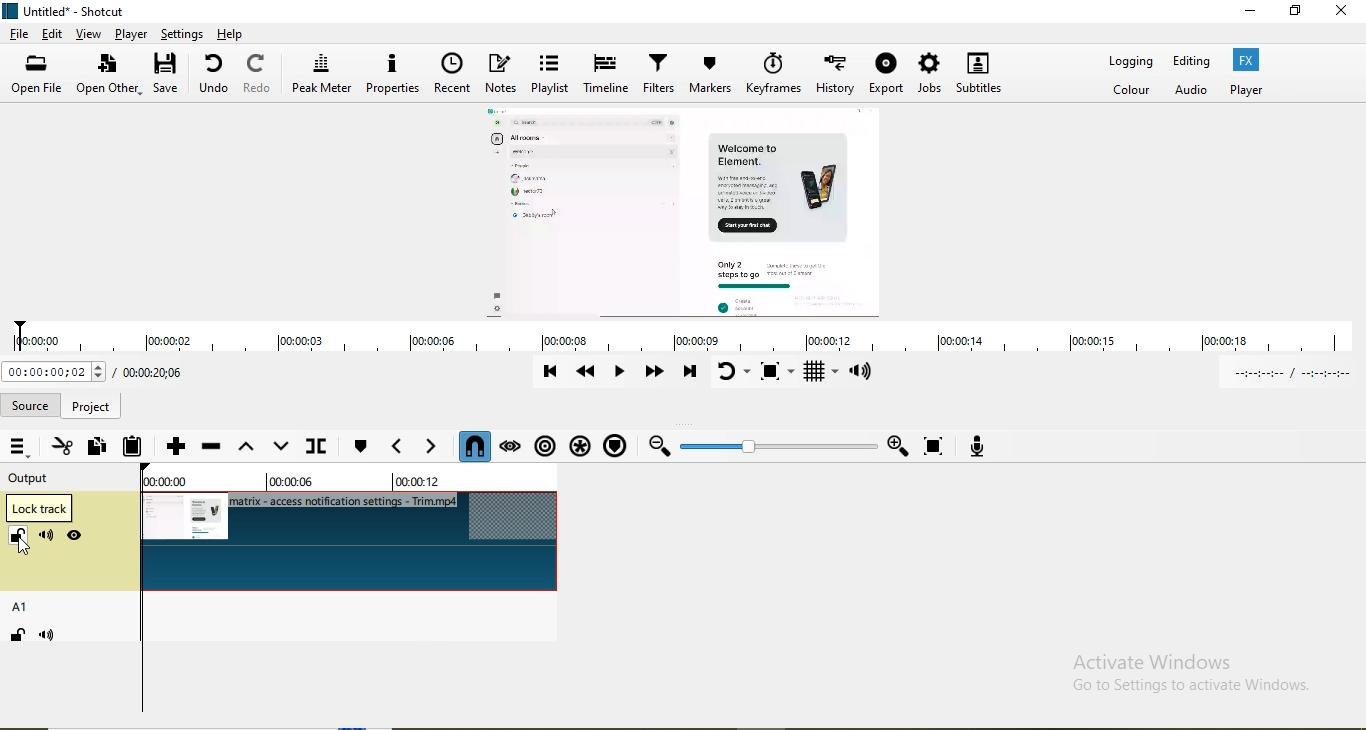 The height and width of the screenshot is (730, 1366). What do you see at coordinates (259, 75) in the screenshot?
I see `Redo` at bounding box center [259, 75].